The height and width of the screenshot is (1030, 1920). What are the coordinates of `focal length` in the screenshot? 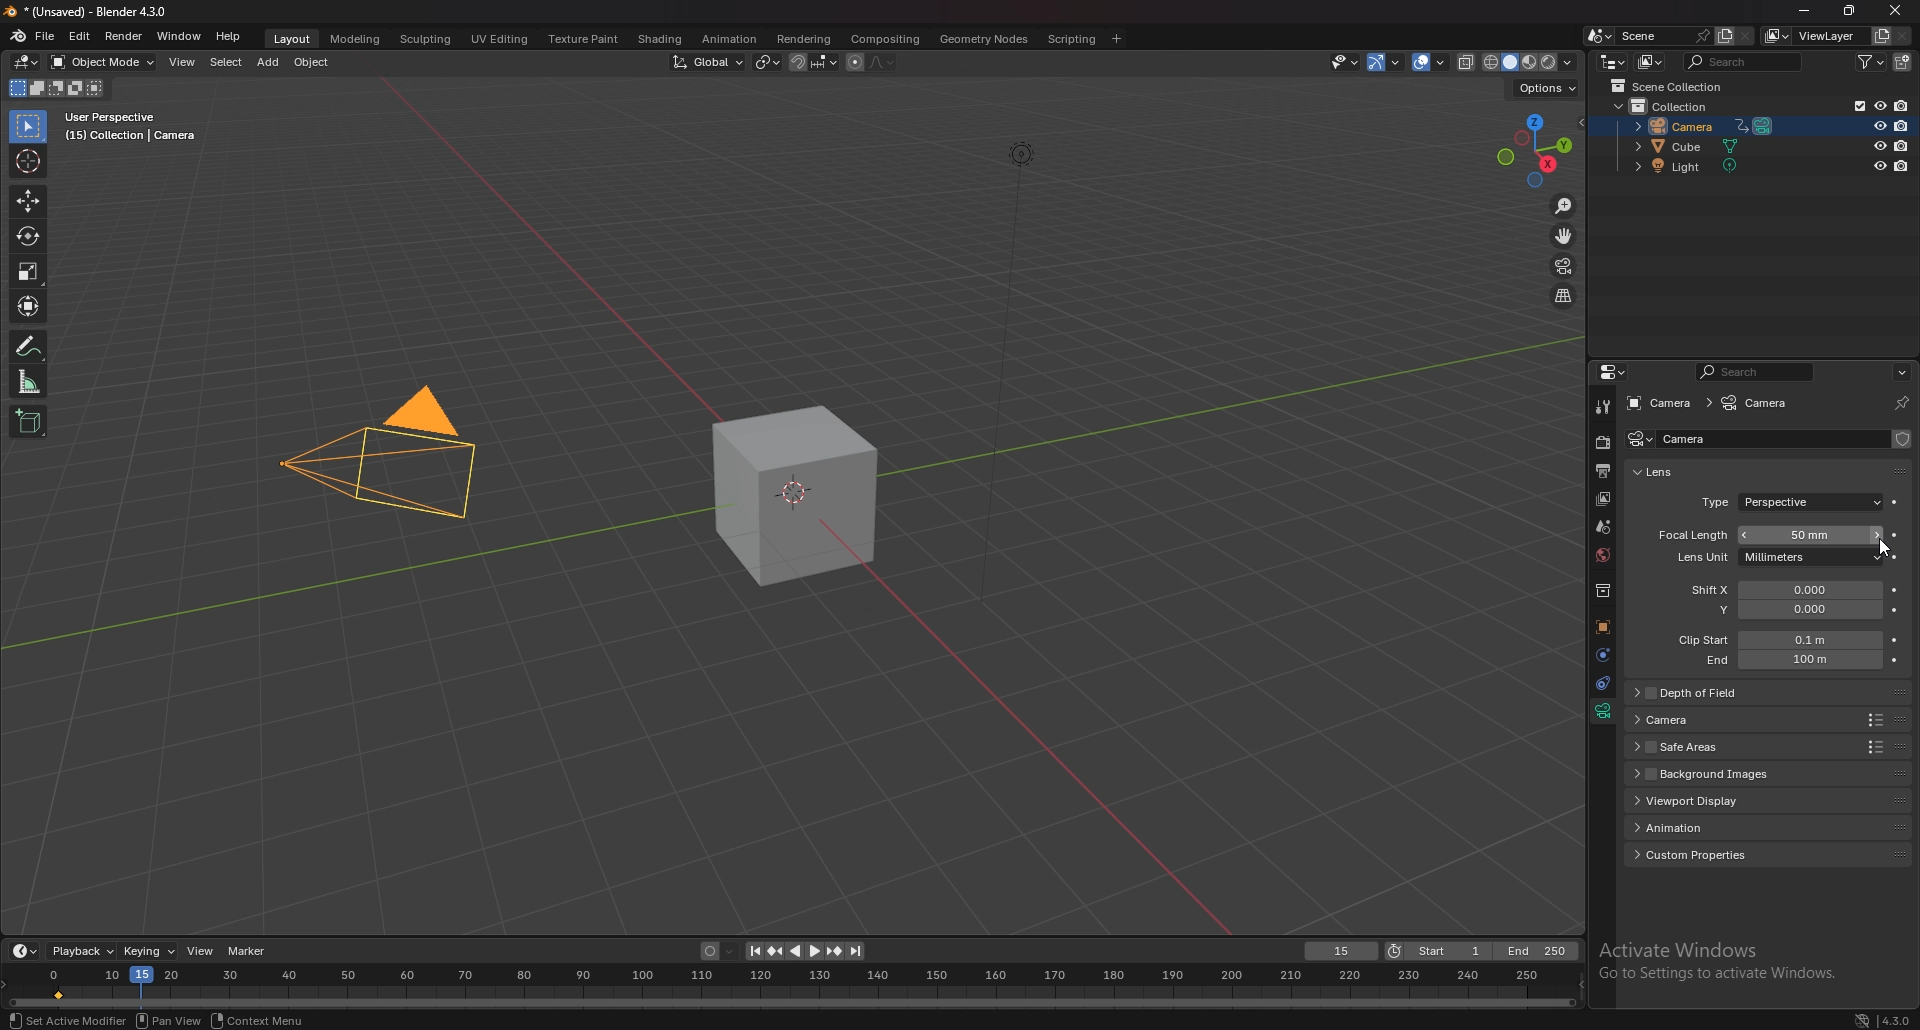 It's located at (1764, 535).